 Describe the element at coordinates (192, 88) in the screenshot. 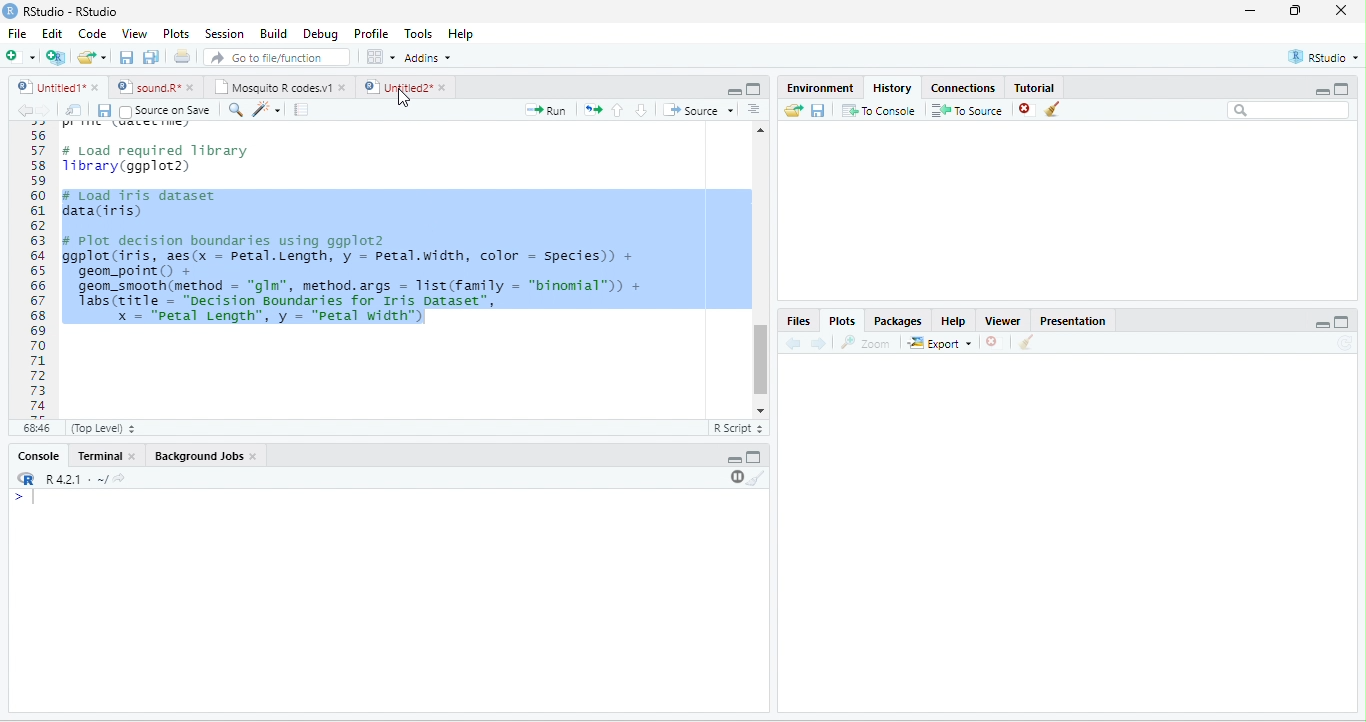

I see `close` at that location.